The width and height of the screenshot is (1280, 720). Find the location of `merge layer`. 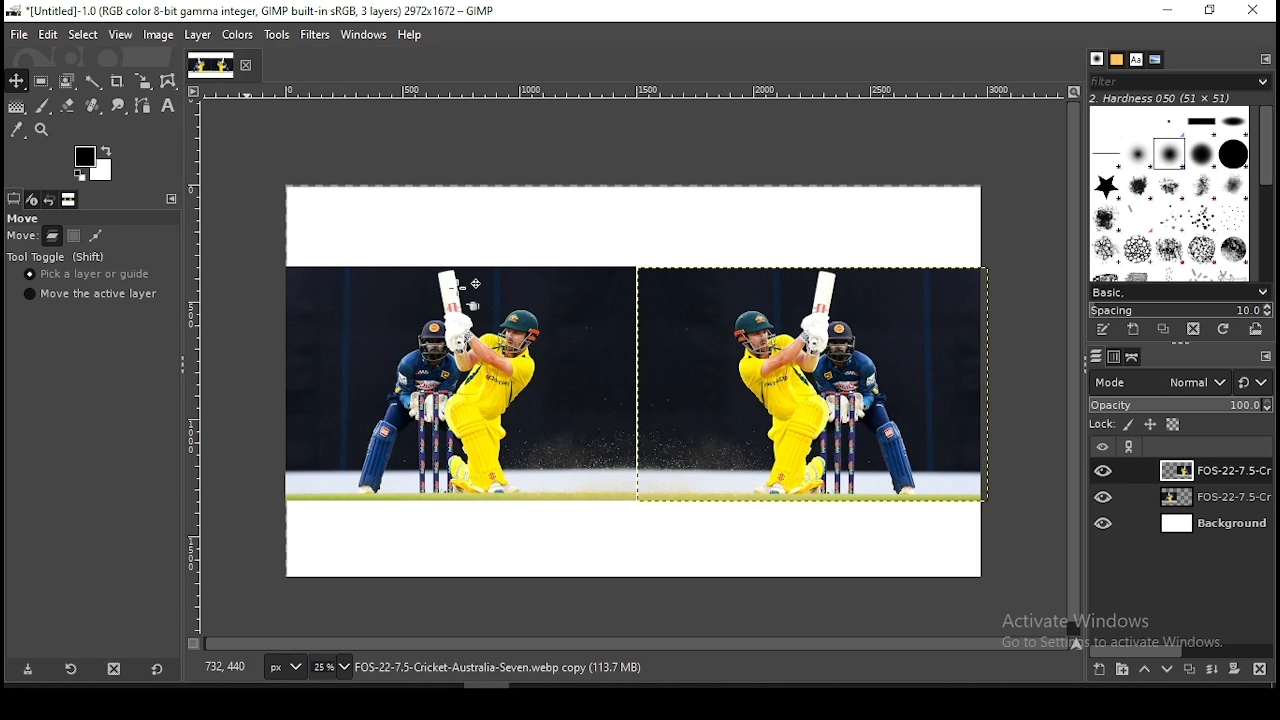

merge layer is located at coordinates (1212, 669).